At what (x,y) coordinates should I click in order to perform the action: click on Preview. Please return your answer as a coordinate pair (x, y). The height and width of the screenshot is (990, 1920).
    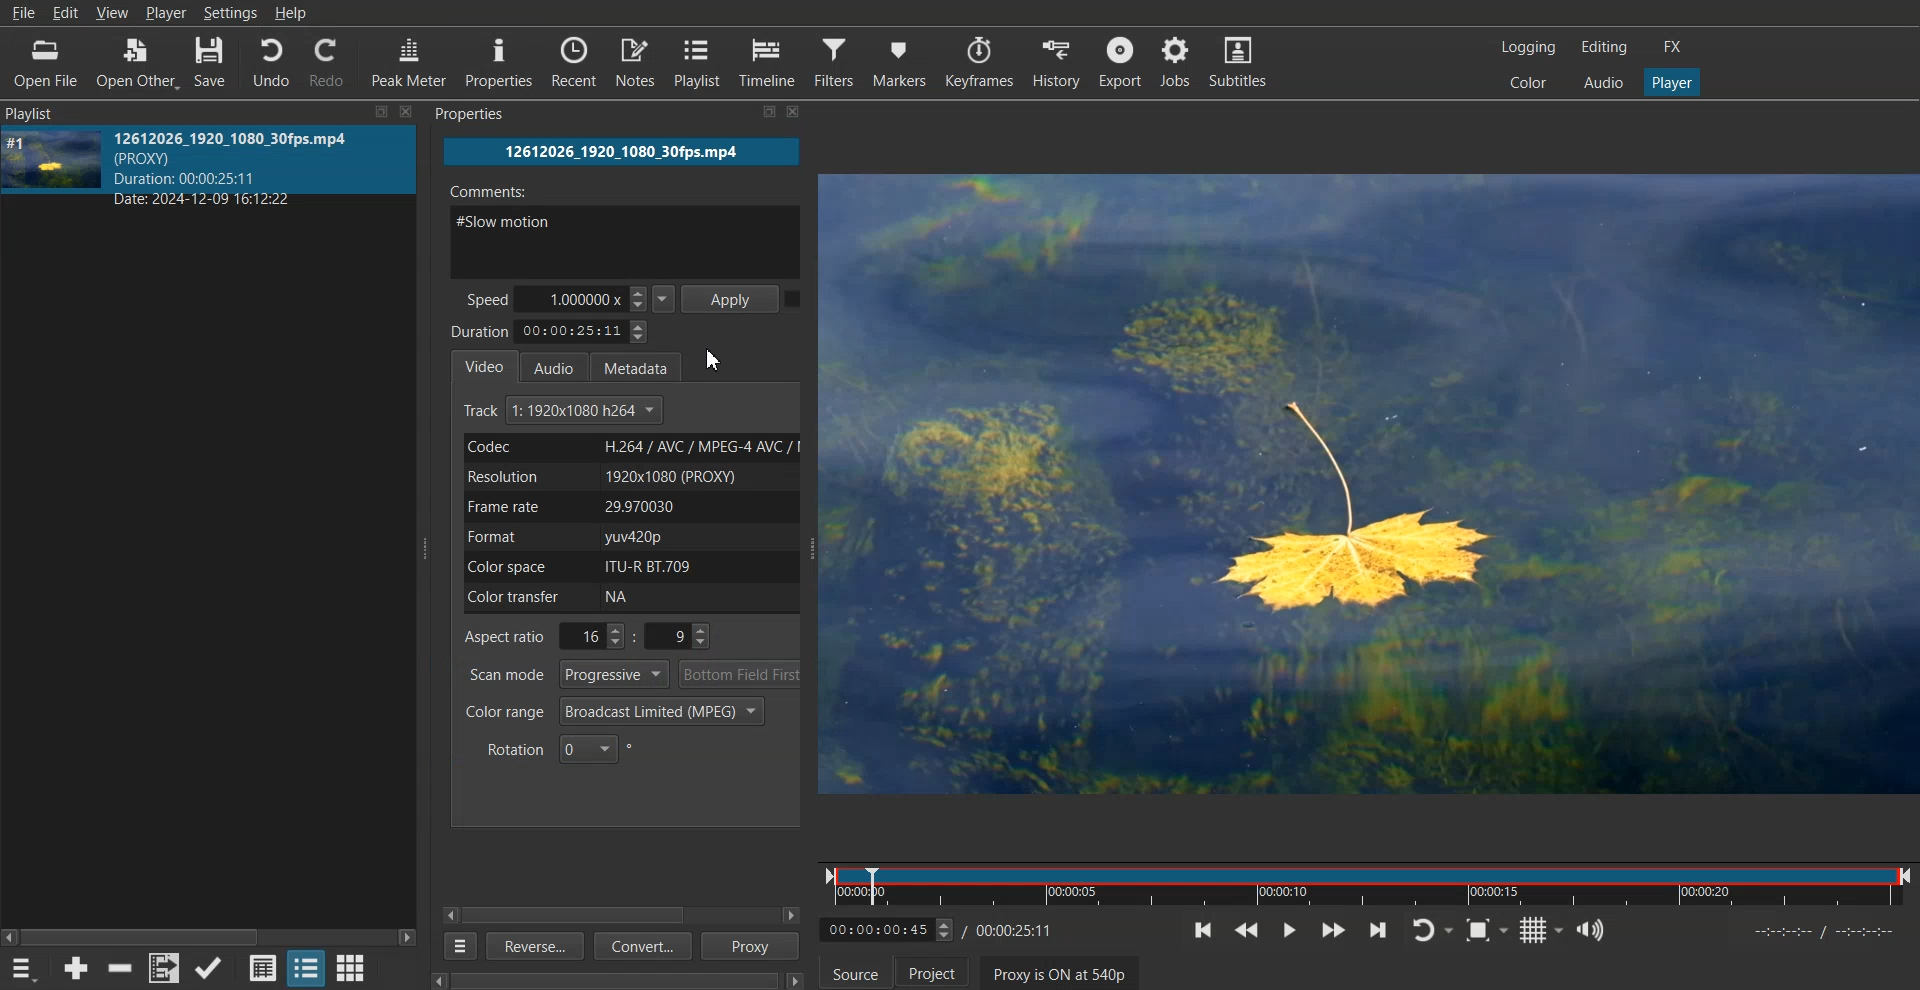
    Looking at the image, I should click on (1373, 485).